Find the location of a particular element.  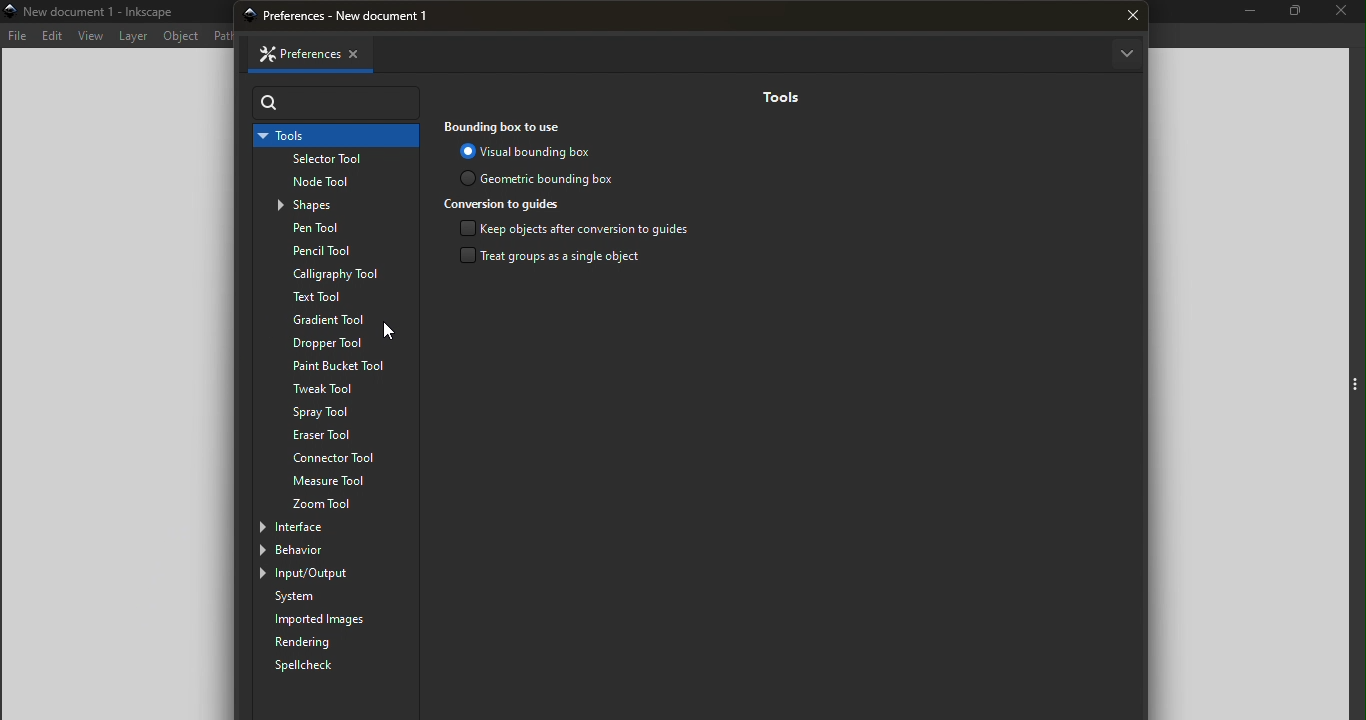

Behavior is located at coordinates (321, 550).